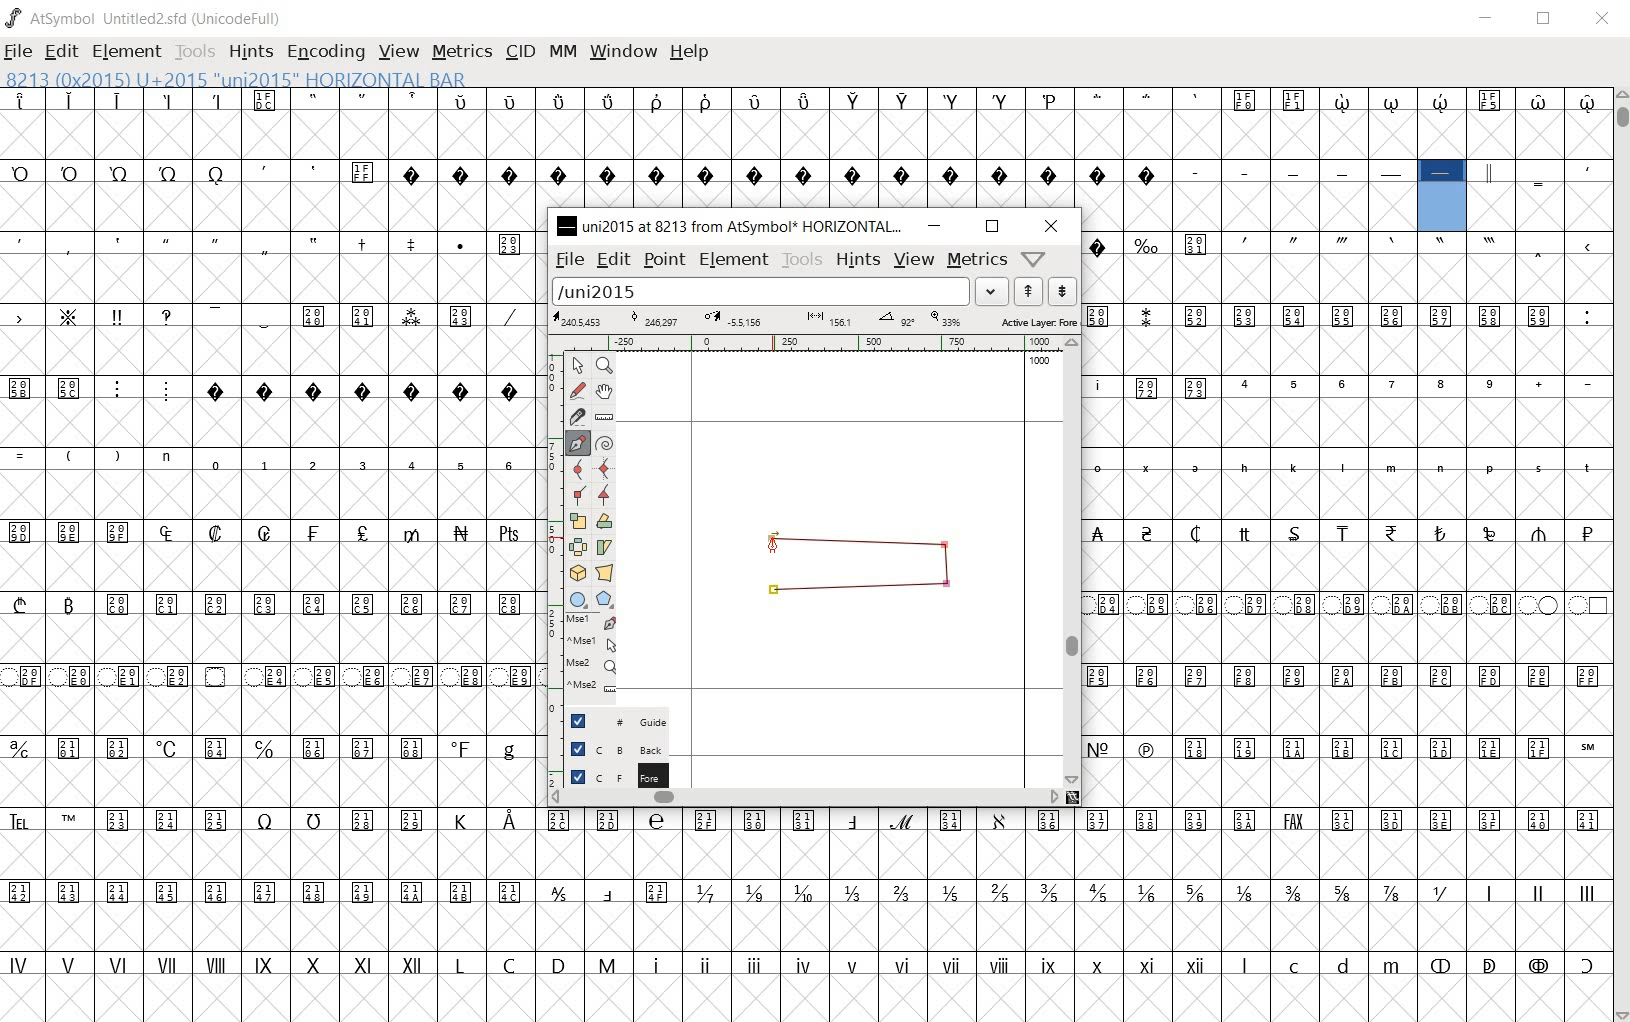 Image resolution: width=1630 pixels, height=1022 pixels. What do you see at coordinates (1052, 226) in the screenshot?
I see `close` at bounding box center [1052, 226].